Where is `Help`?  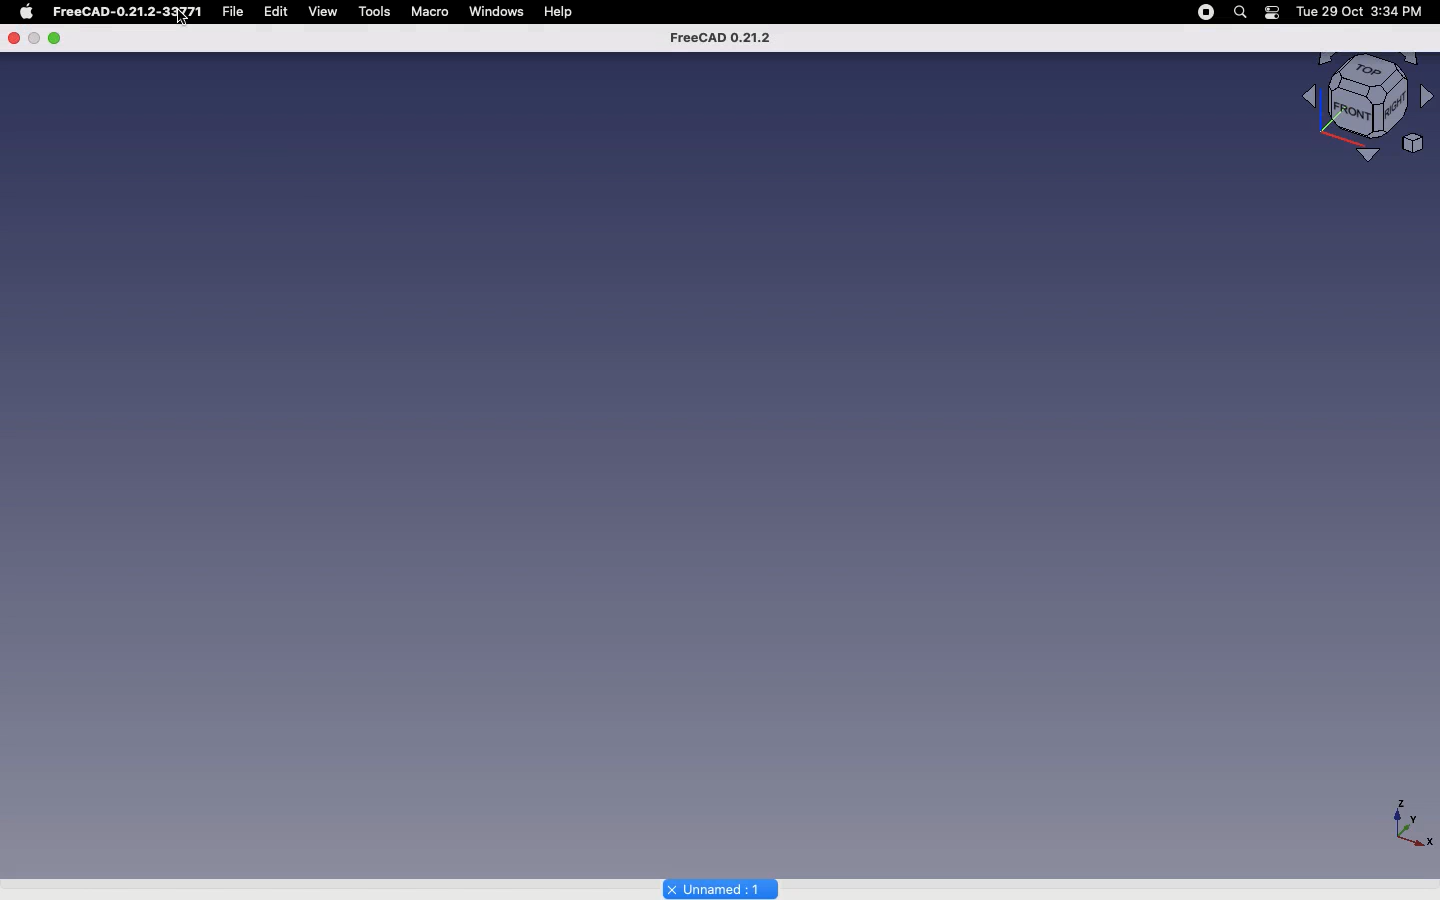
Help is located at coordinates (562, 11).